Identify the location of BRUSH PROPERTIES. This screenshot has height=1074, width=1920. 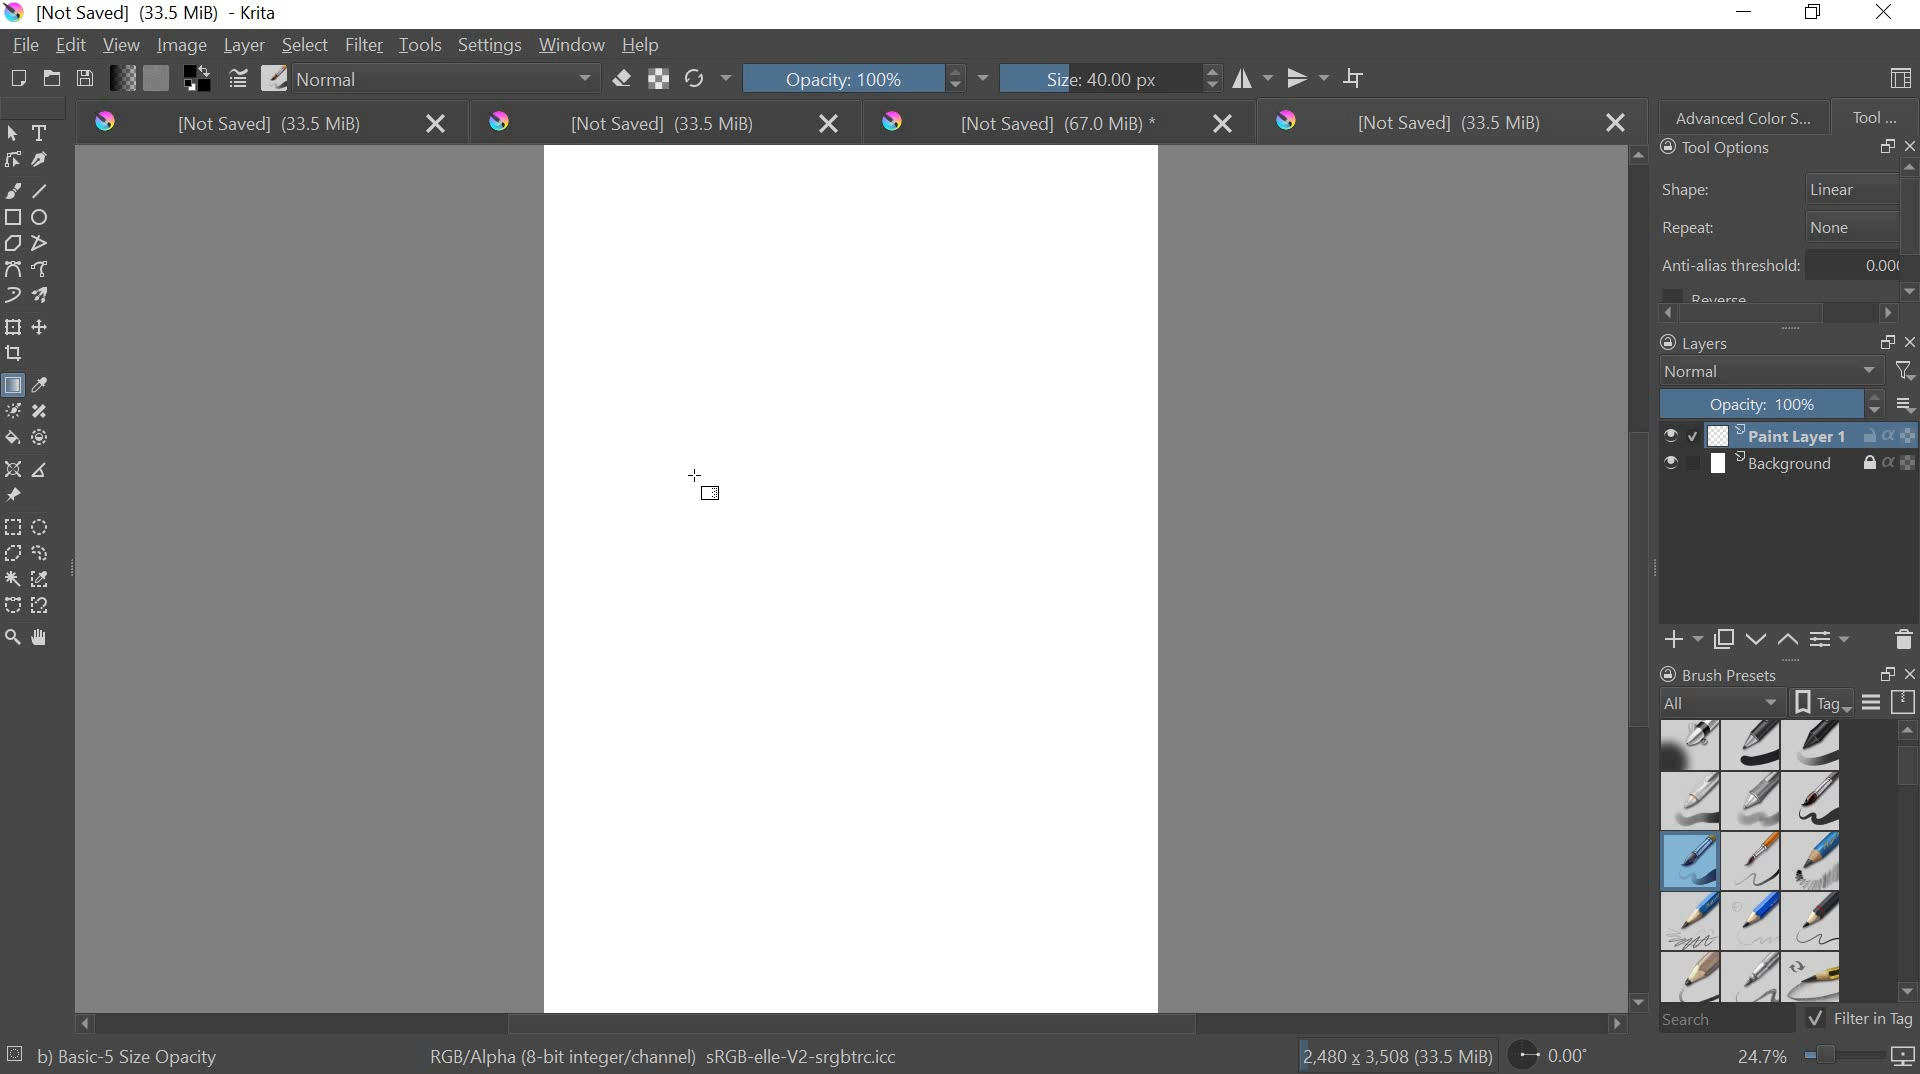
(1731, 670).